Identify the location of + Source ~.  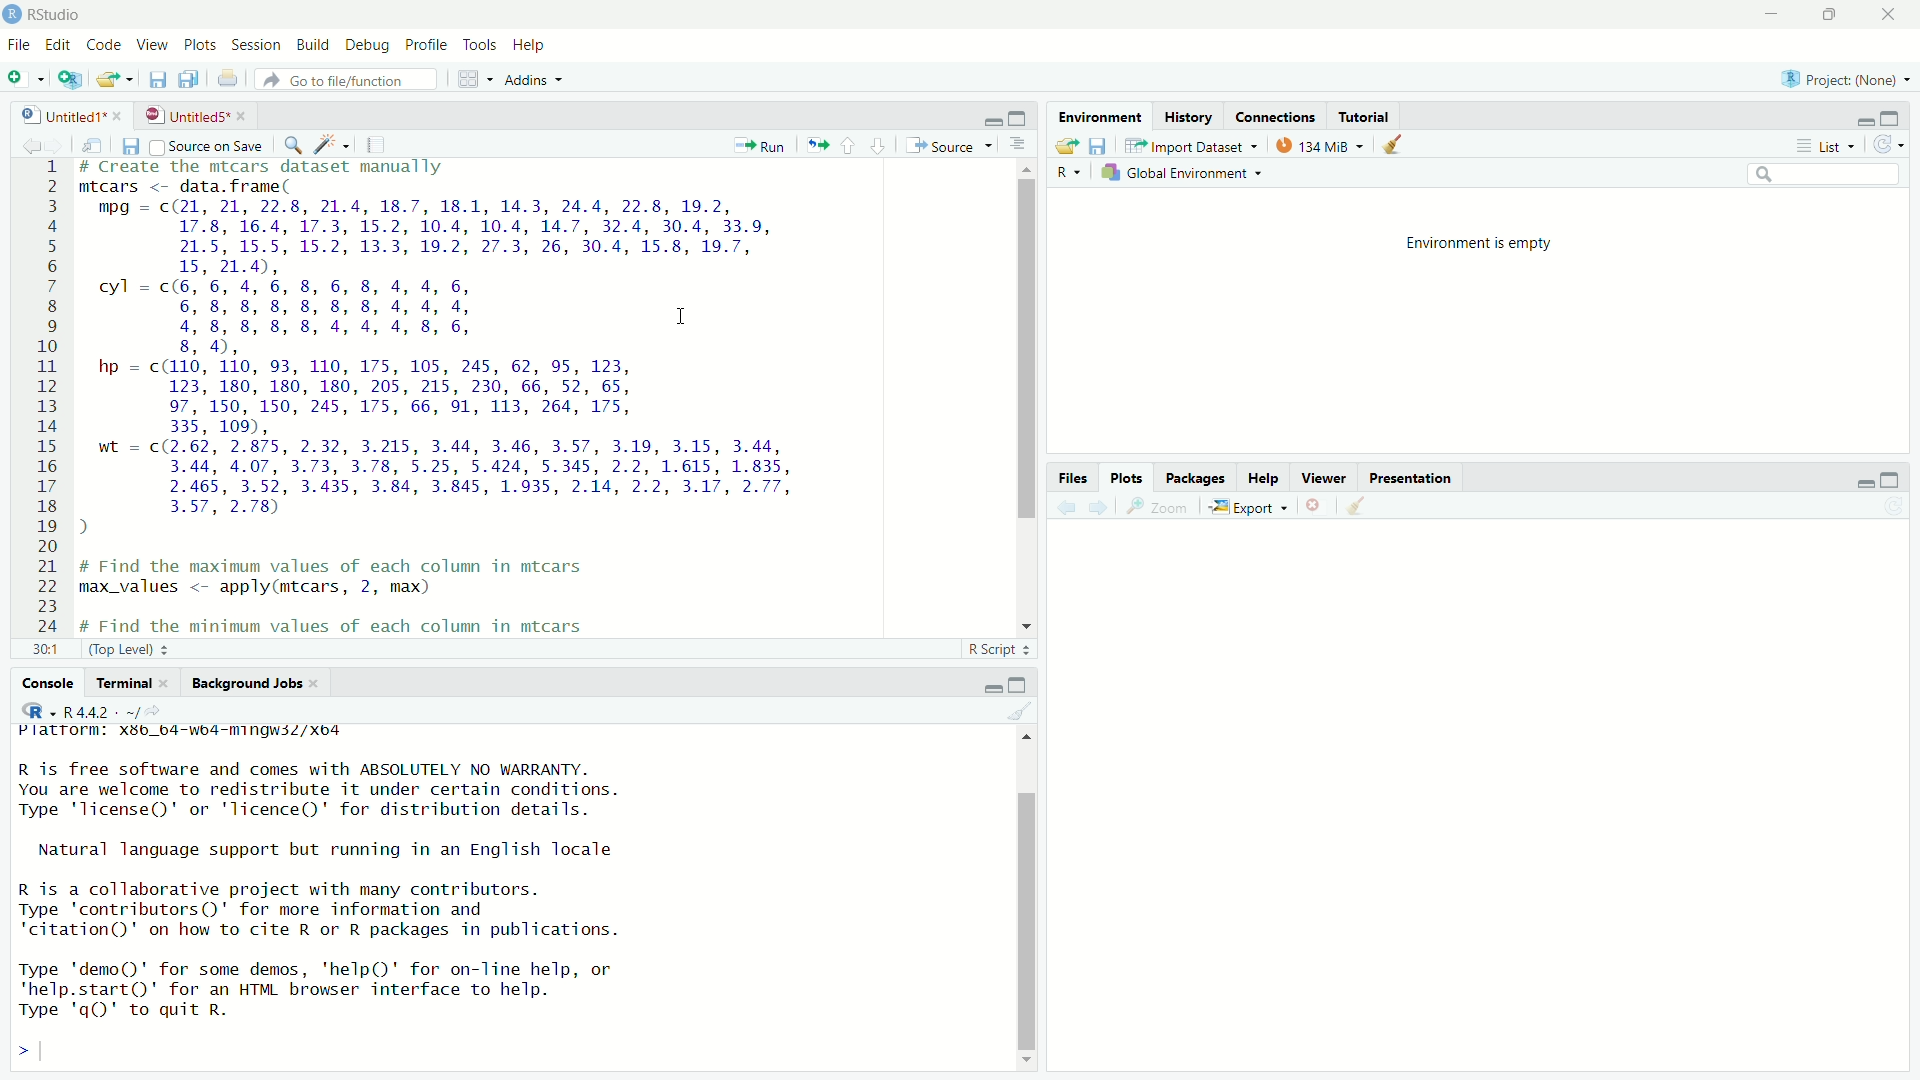
(947, 145).